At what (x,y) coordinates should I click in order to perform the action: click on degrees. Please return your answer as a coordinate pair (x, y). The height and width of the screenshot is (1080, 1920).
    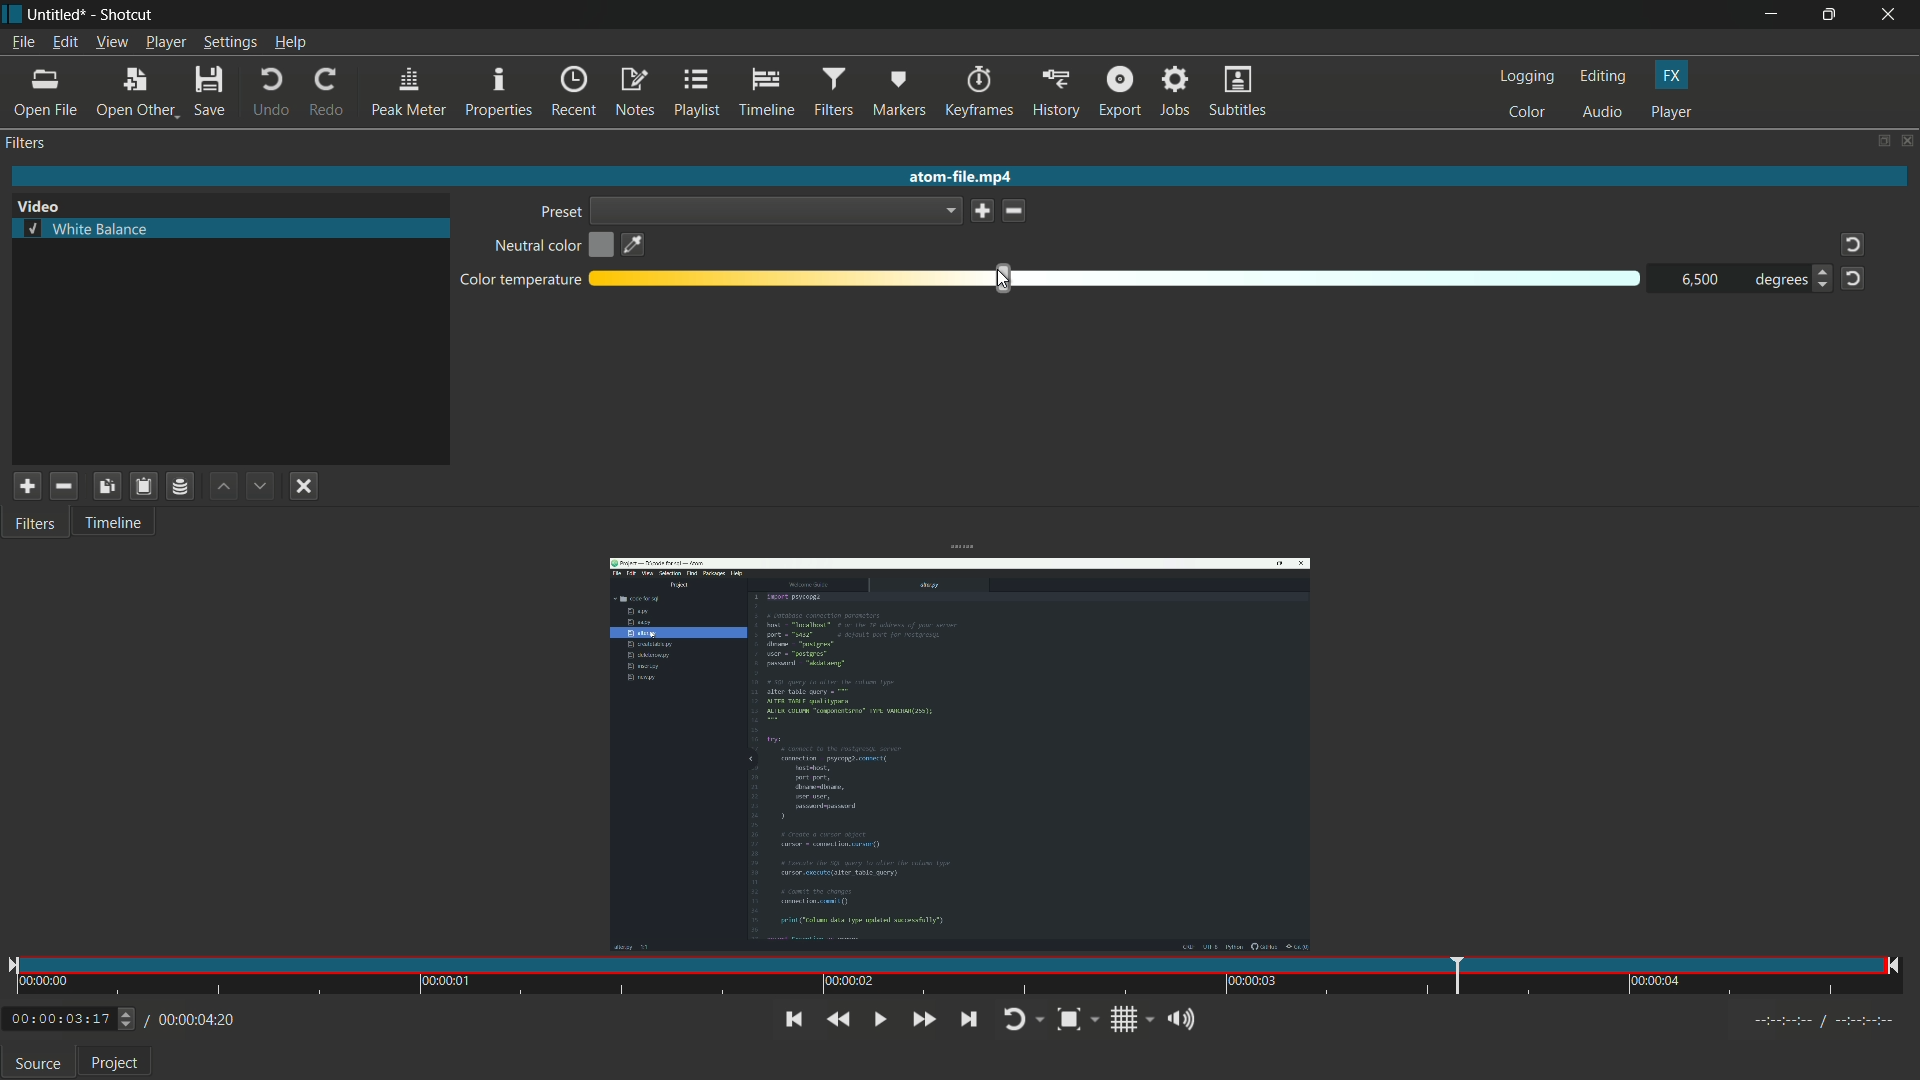
    Looking at the image, I should click on (1775, 280).